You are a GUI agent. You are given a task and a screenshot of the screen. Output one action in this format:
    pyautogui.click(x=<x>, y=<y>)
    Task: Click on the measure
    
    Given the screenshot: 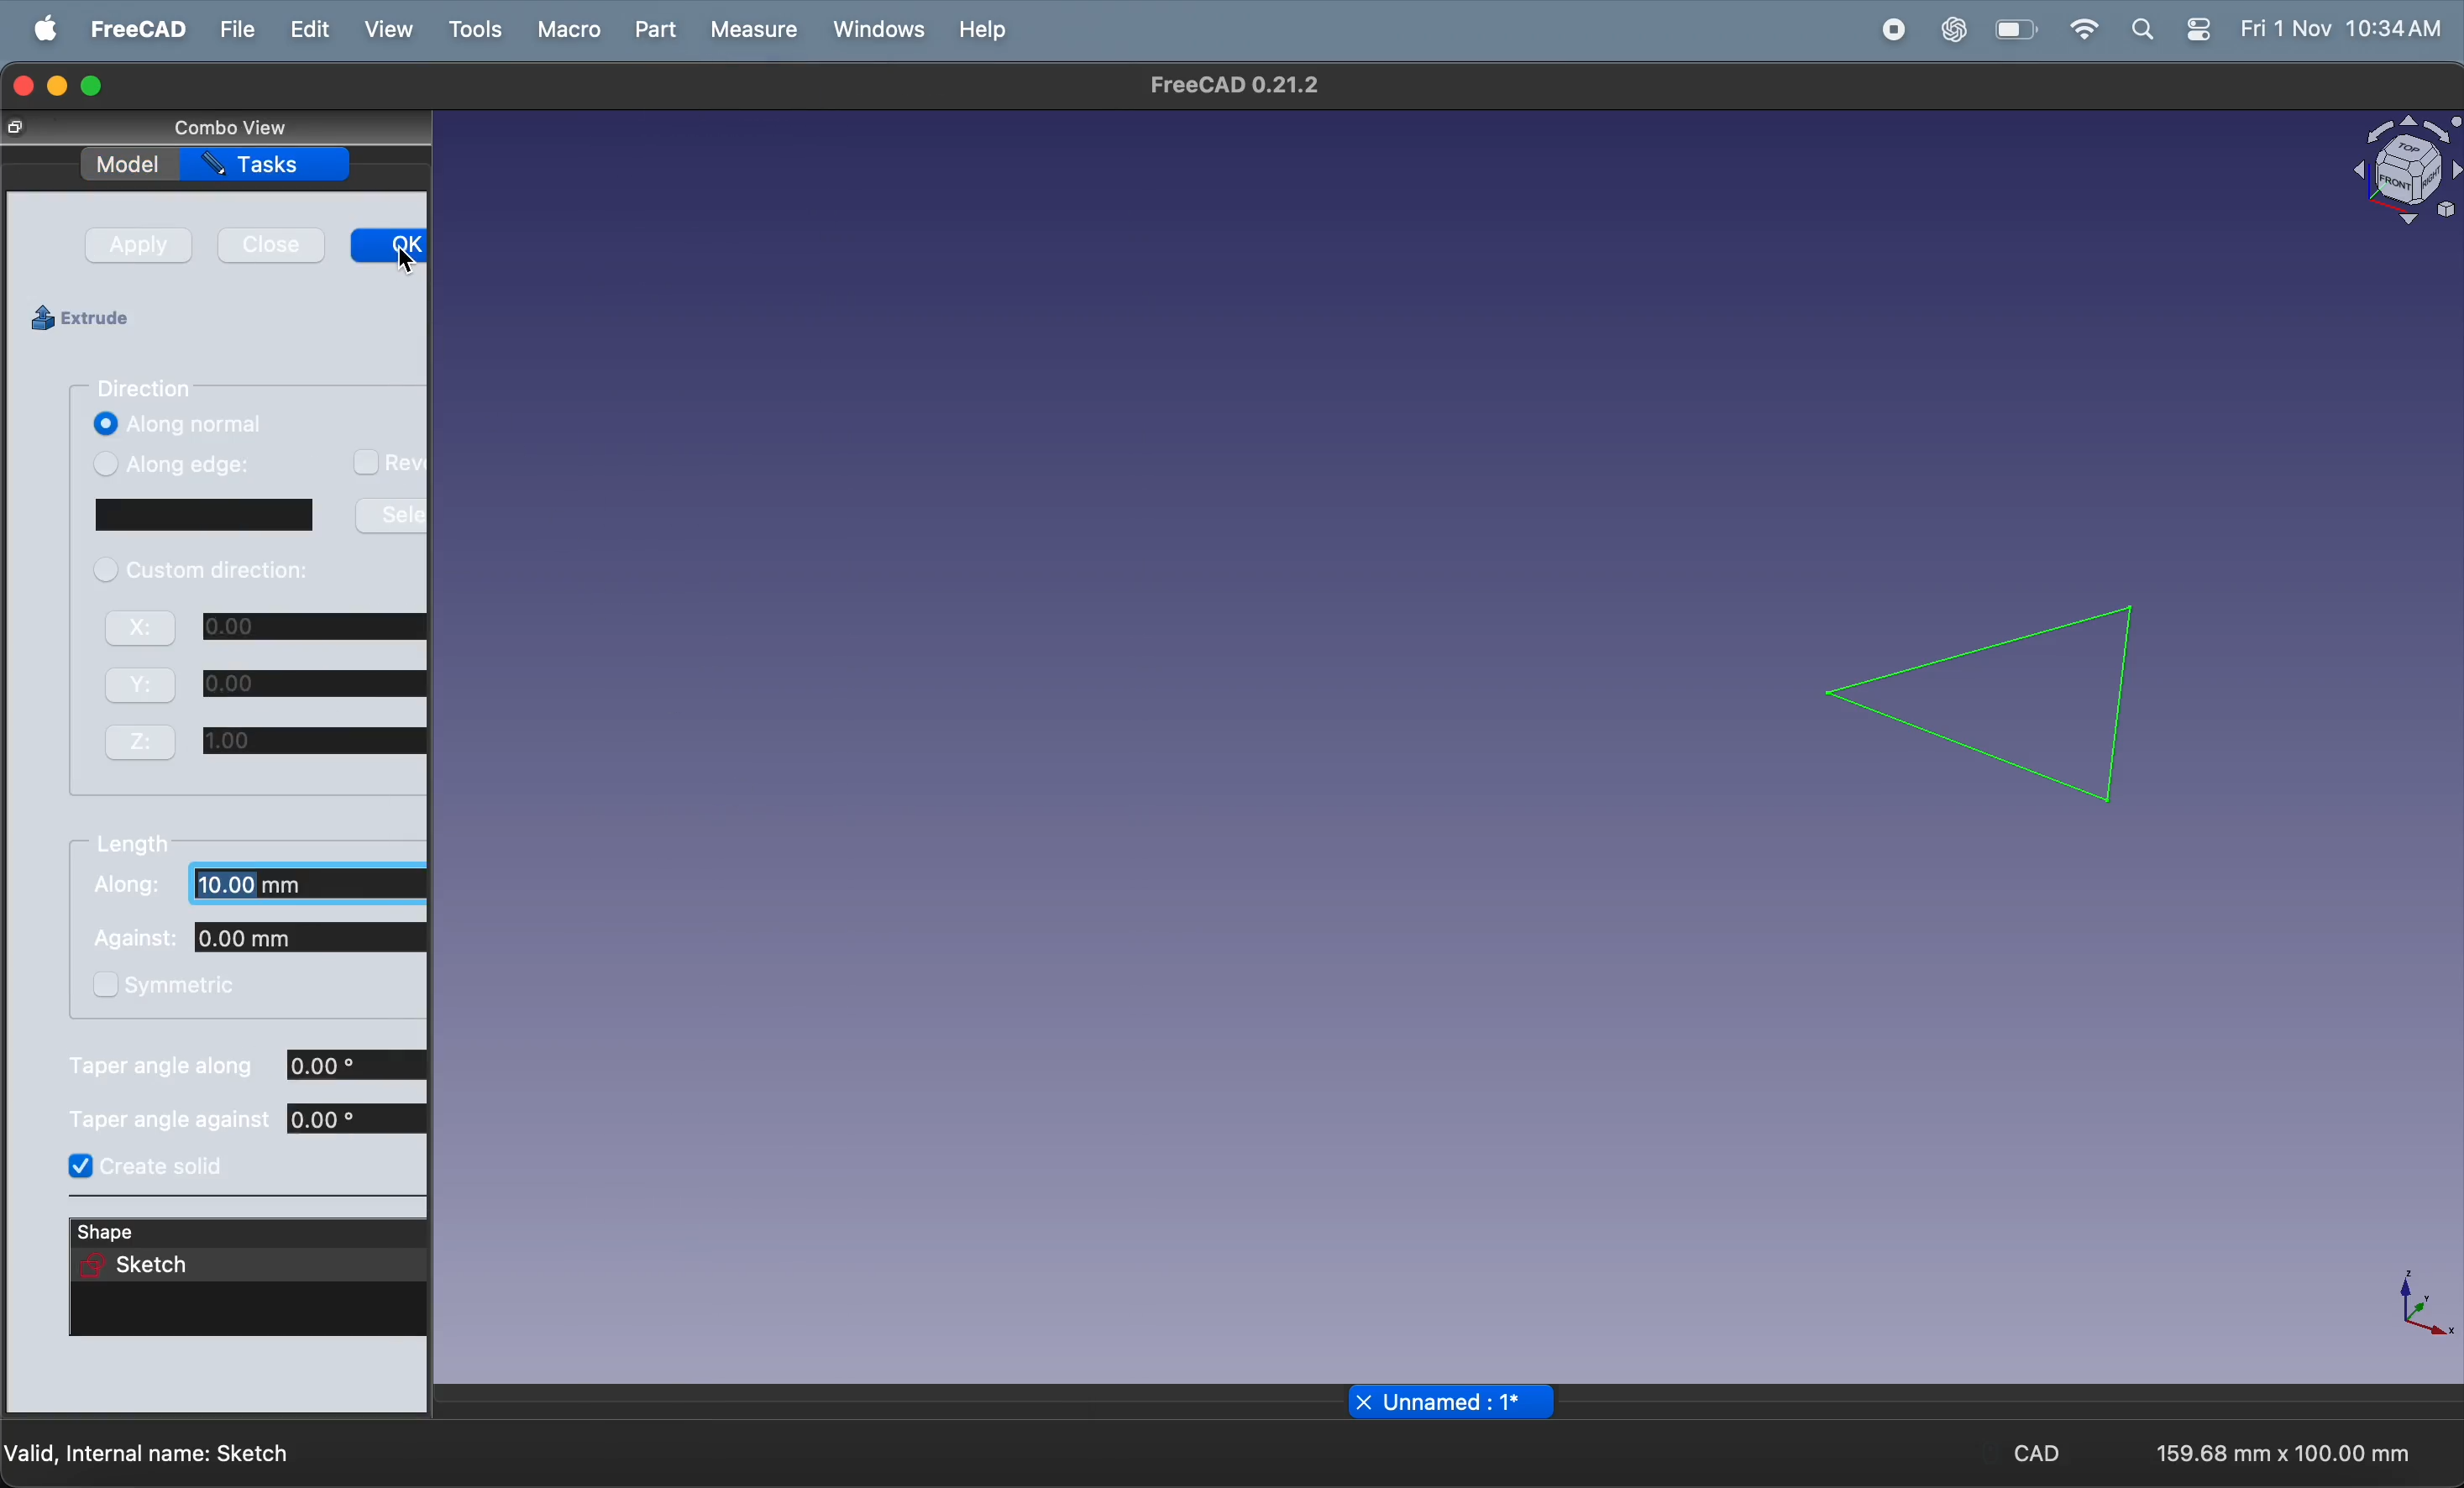 What is the action you would take?
    pyautogui.click(x=757, y=31)
    